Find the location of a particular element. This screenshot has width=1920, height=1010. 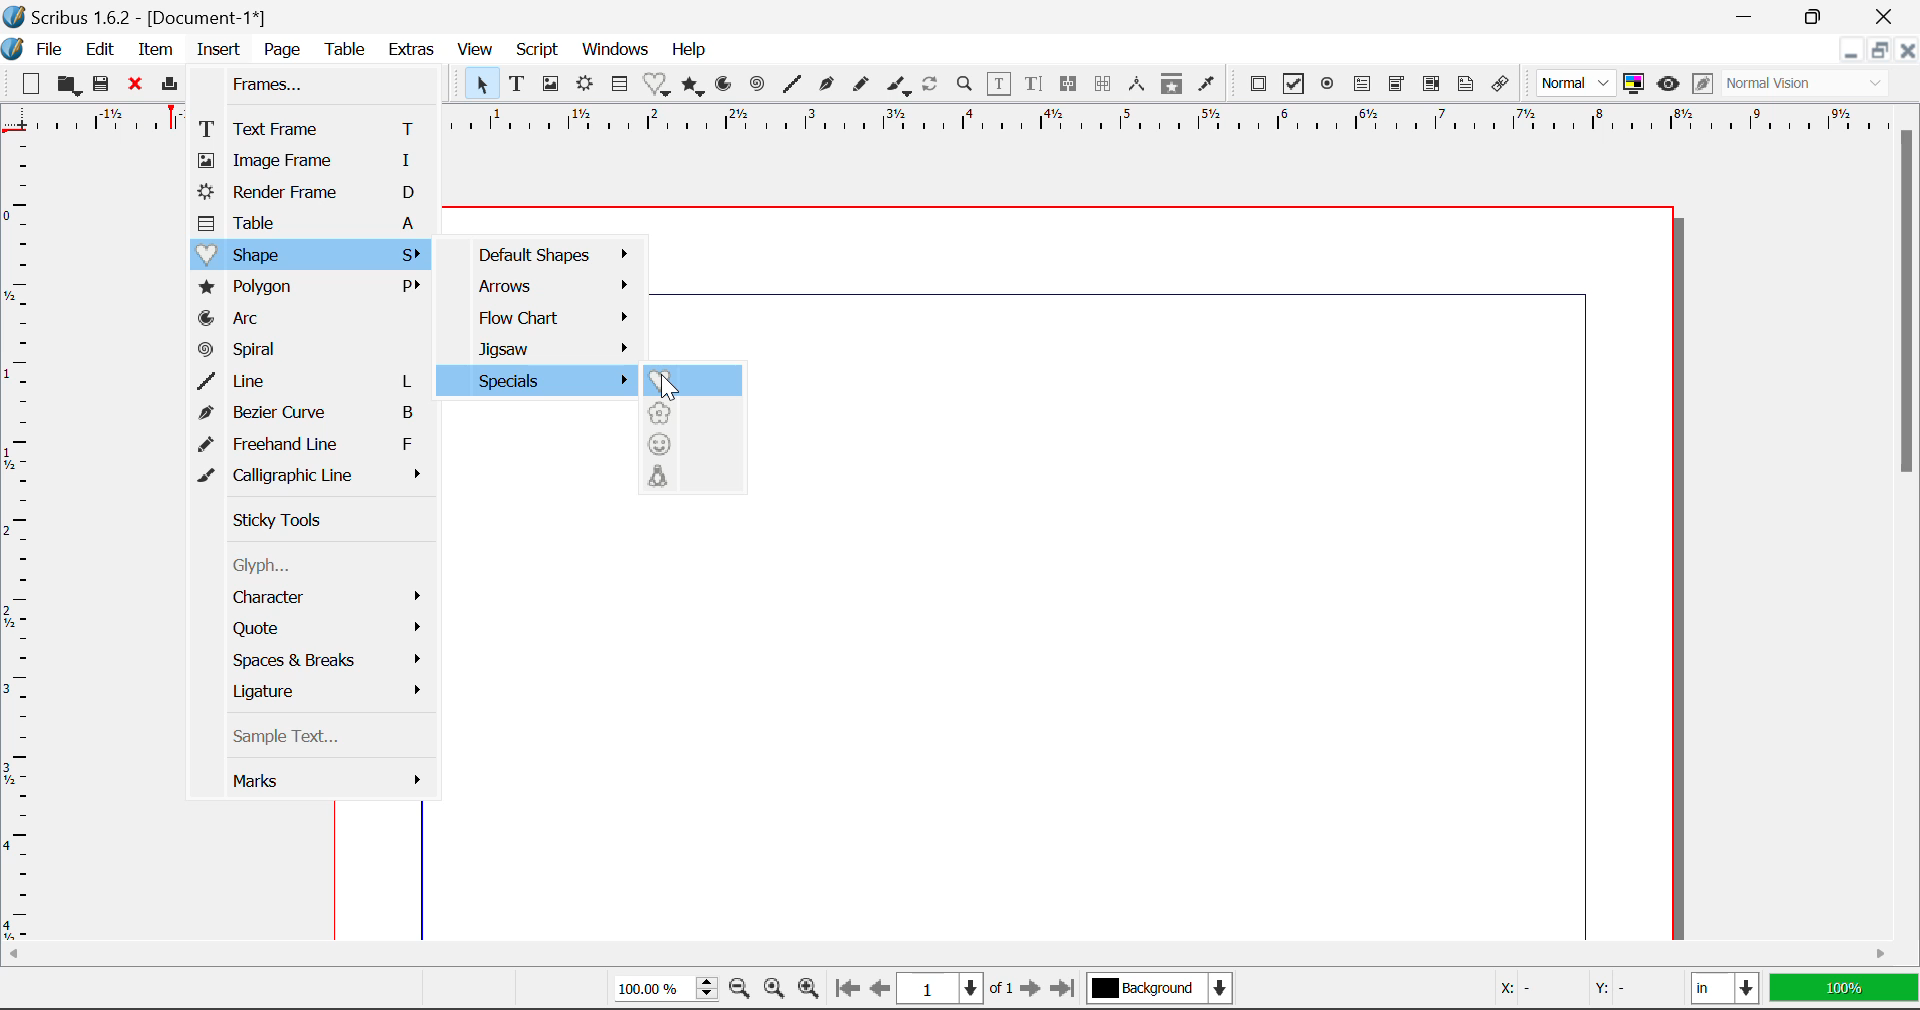

Minimize is located at coordinates (1882, 53).